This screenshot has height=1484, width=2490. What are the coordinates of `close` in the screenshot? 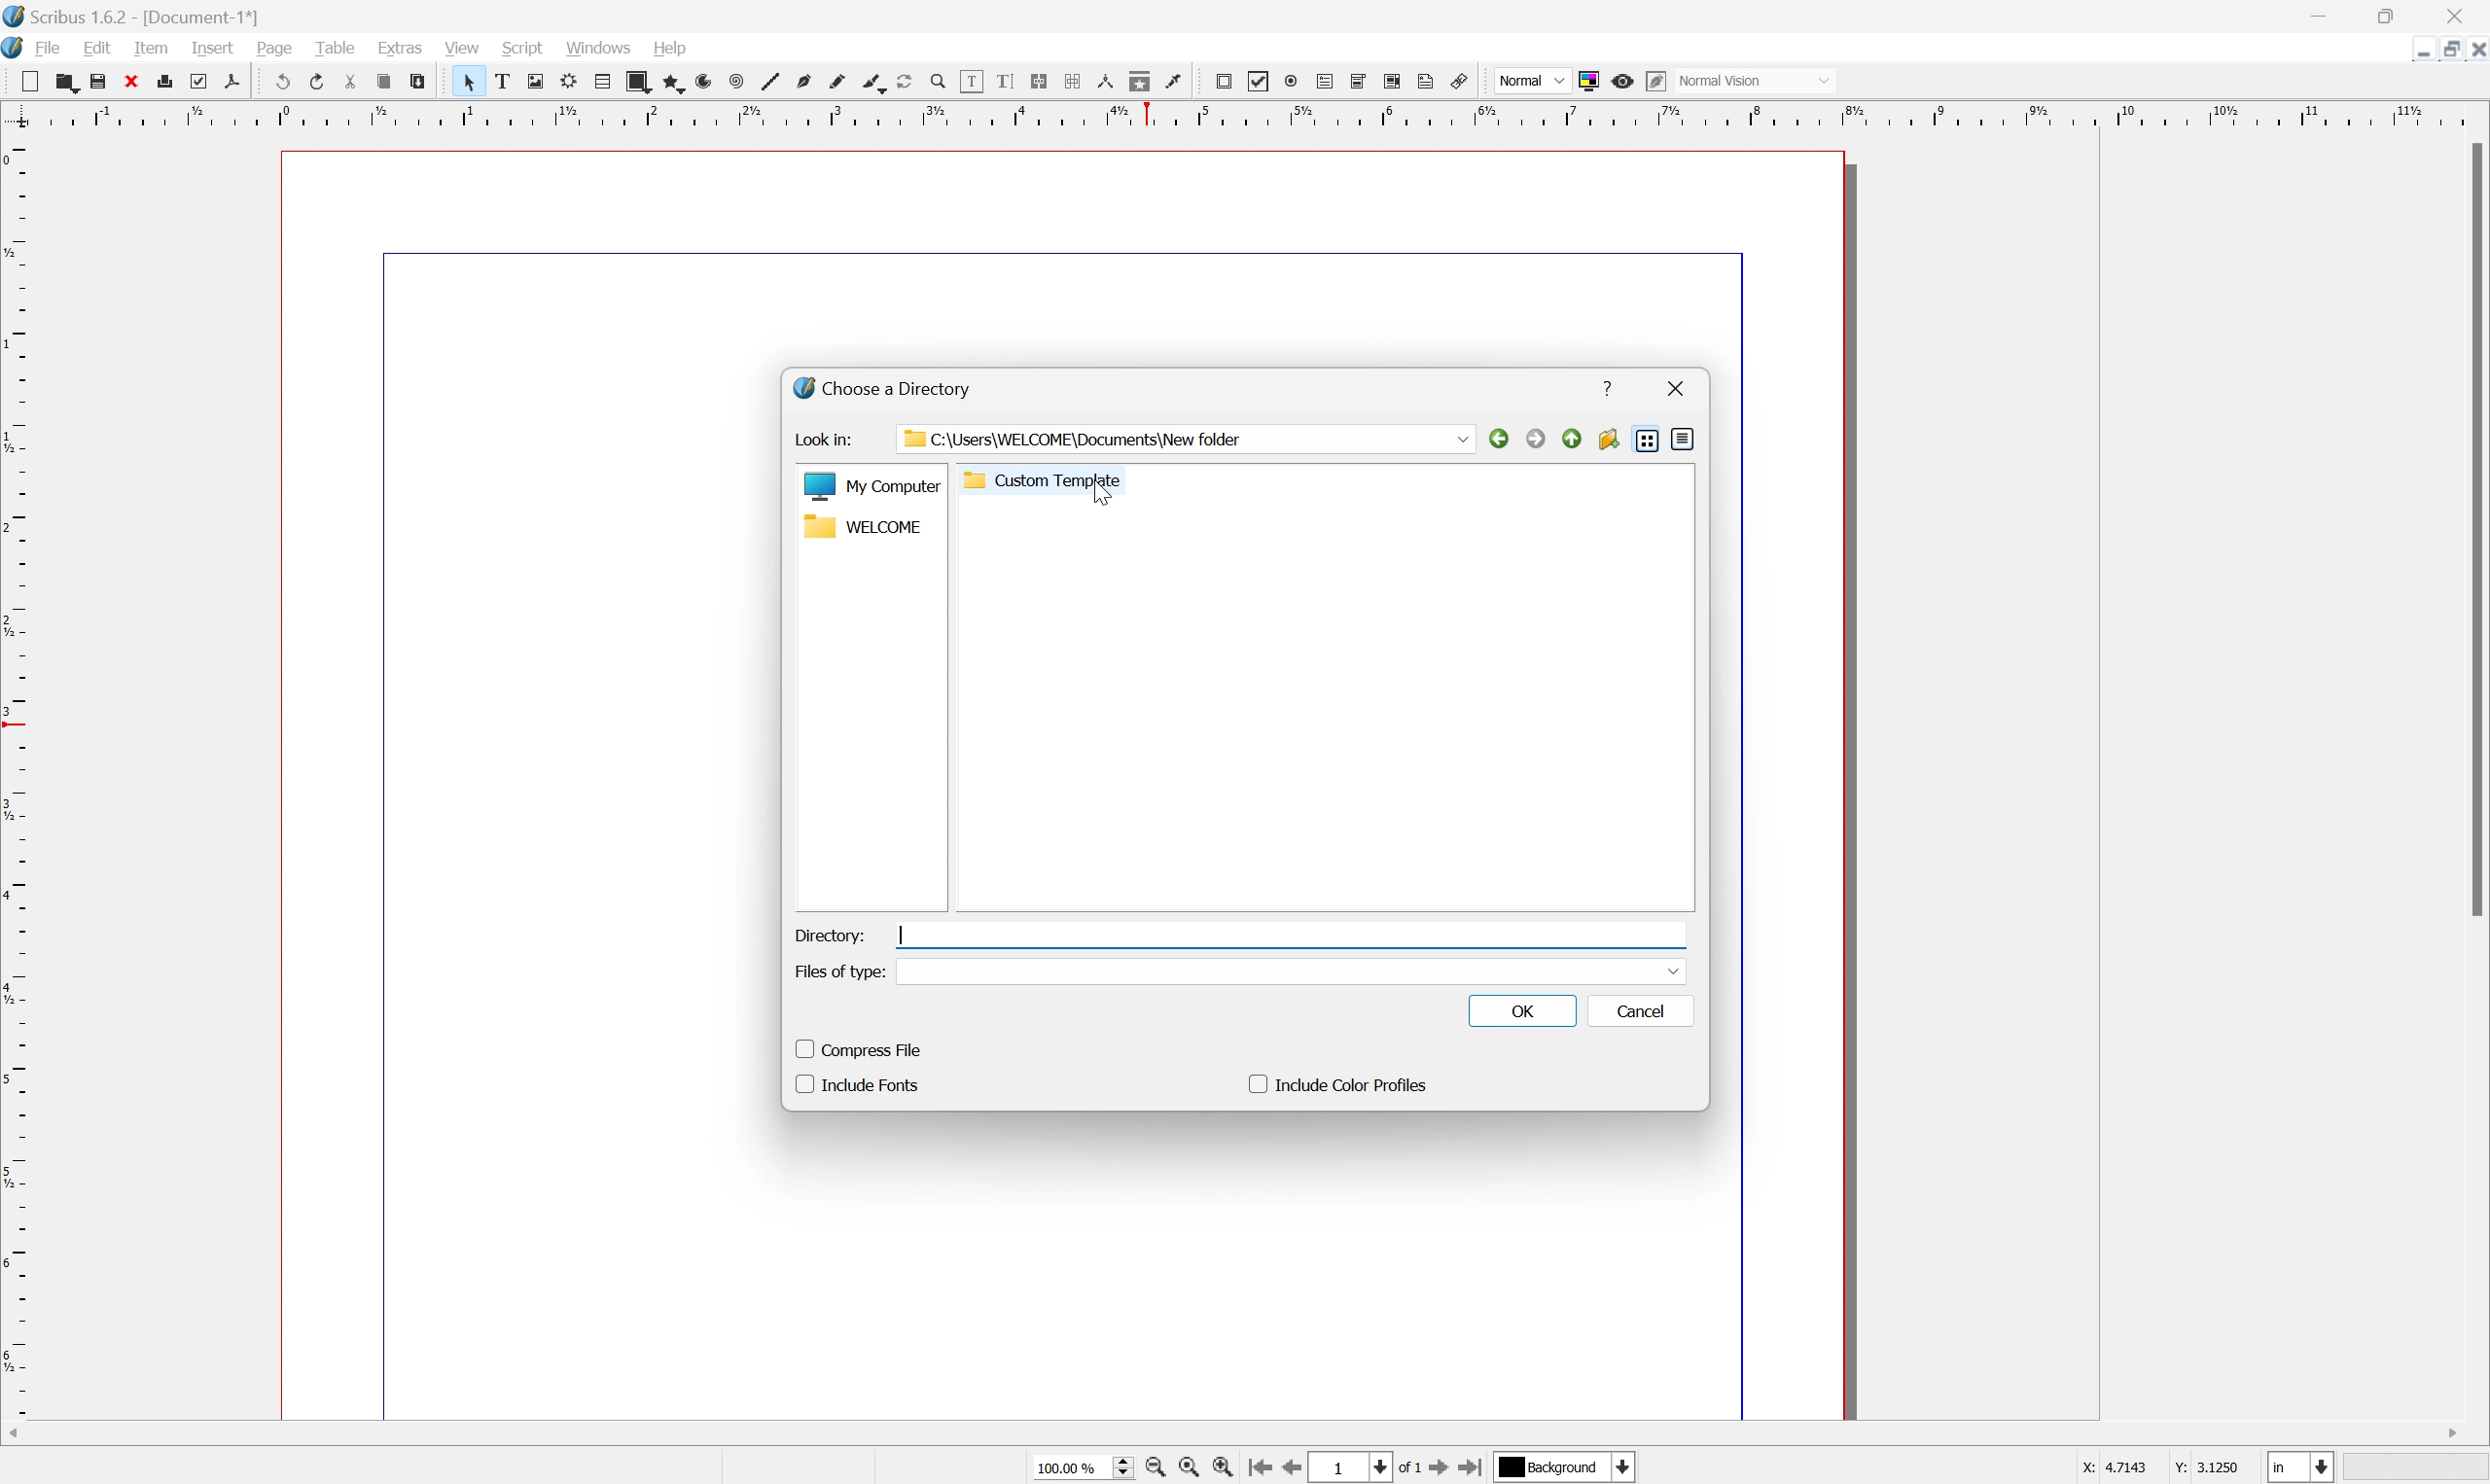 It's located at (129, 80).